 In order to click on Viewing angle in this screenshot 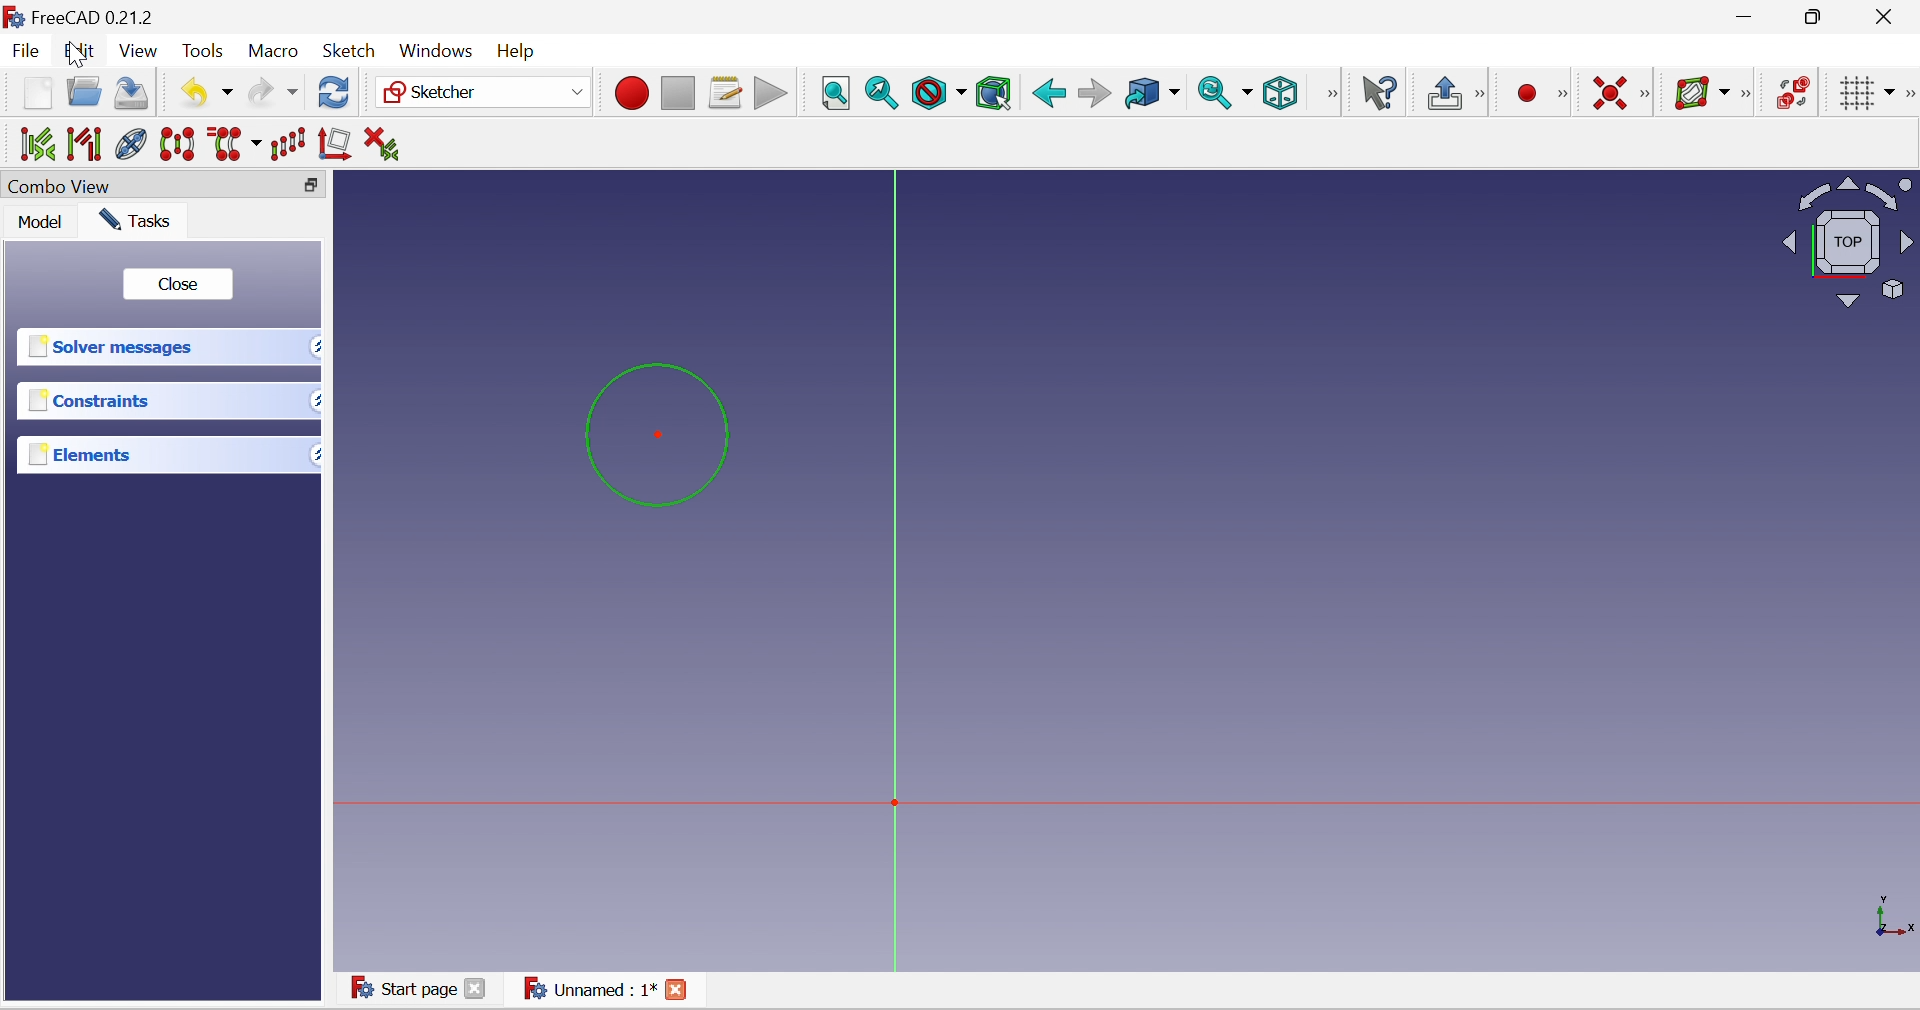, I will do `click(1846, 246)`.